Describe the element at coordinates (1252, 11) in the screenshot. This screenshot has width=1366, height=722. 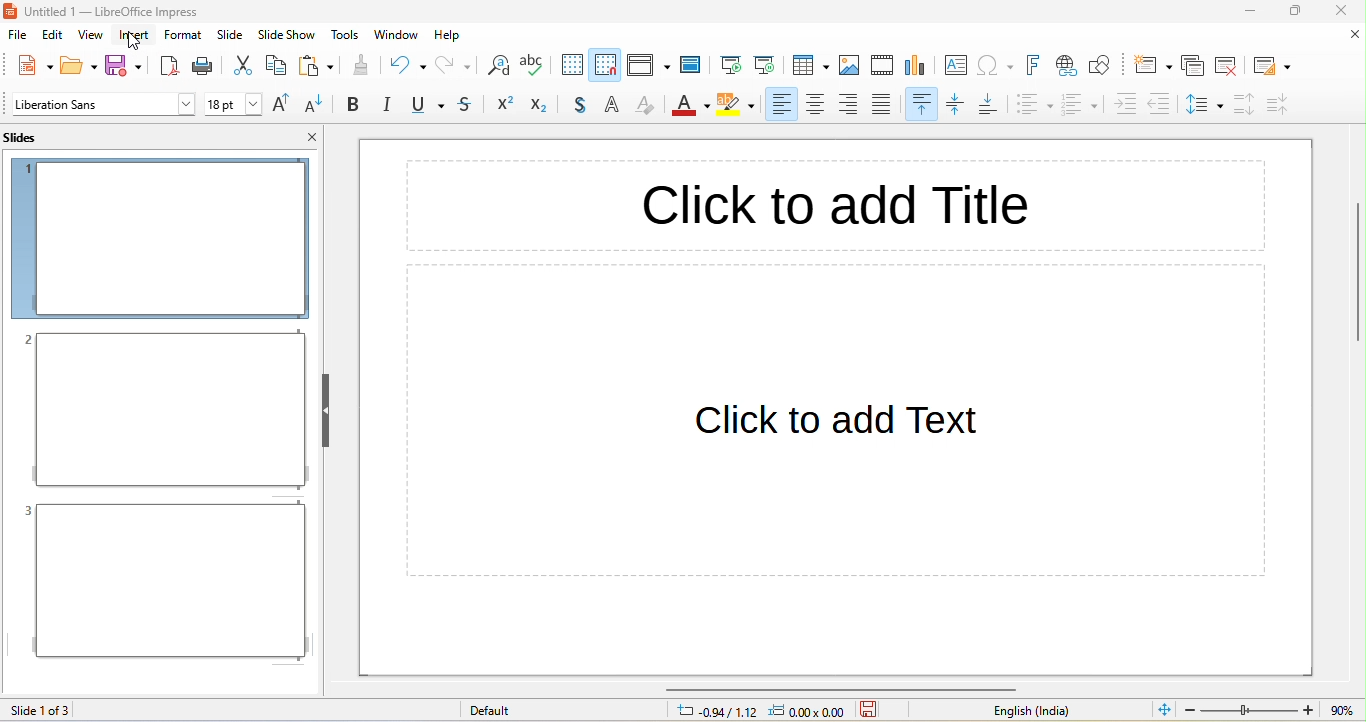
I see `minimizee` at that location.